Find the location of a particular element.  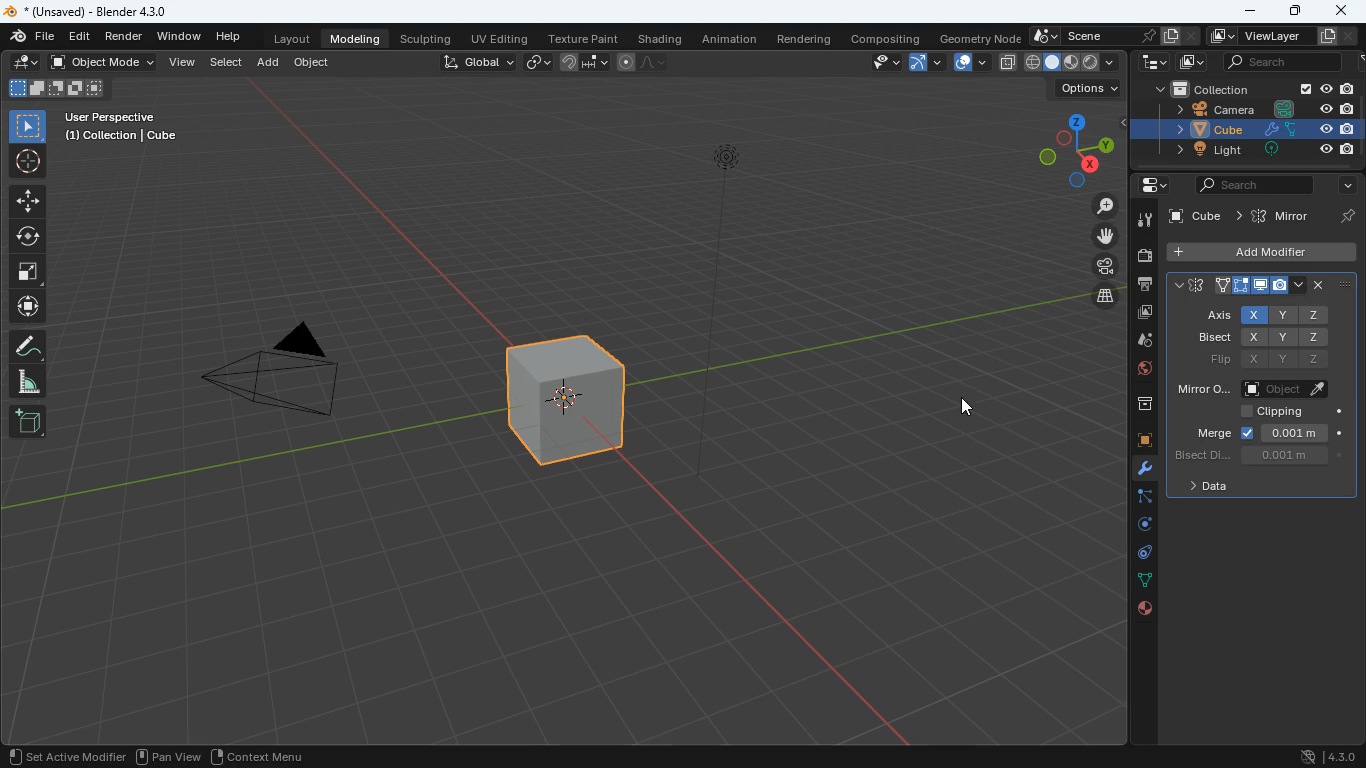

select is located at coordinates (26, 126).